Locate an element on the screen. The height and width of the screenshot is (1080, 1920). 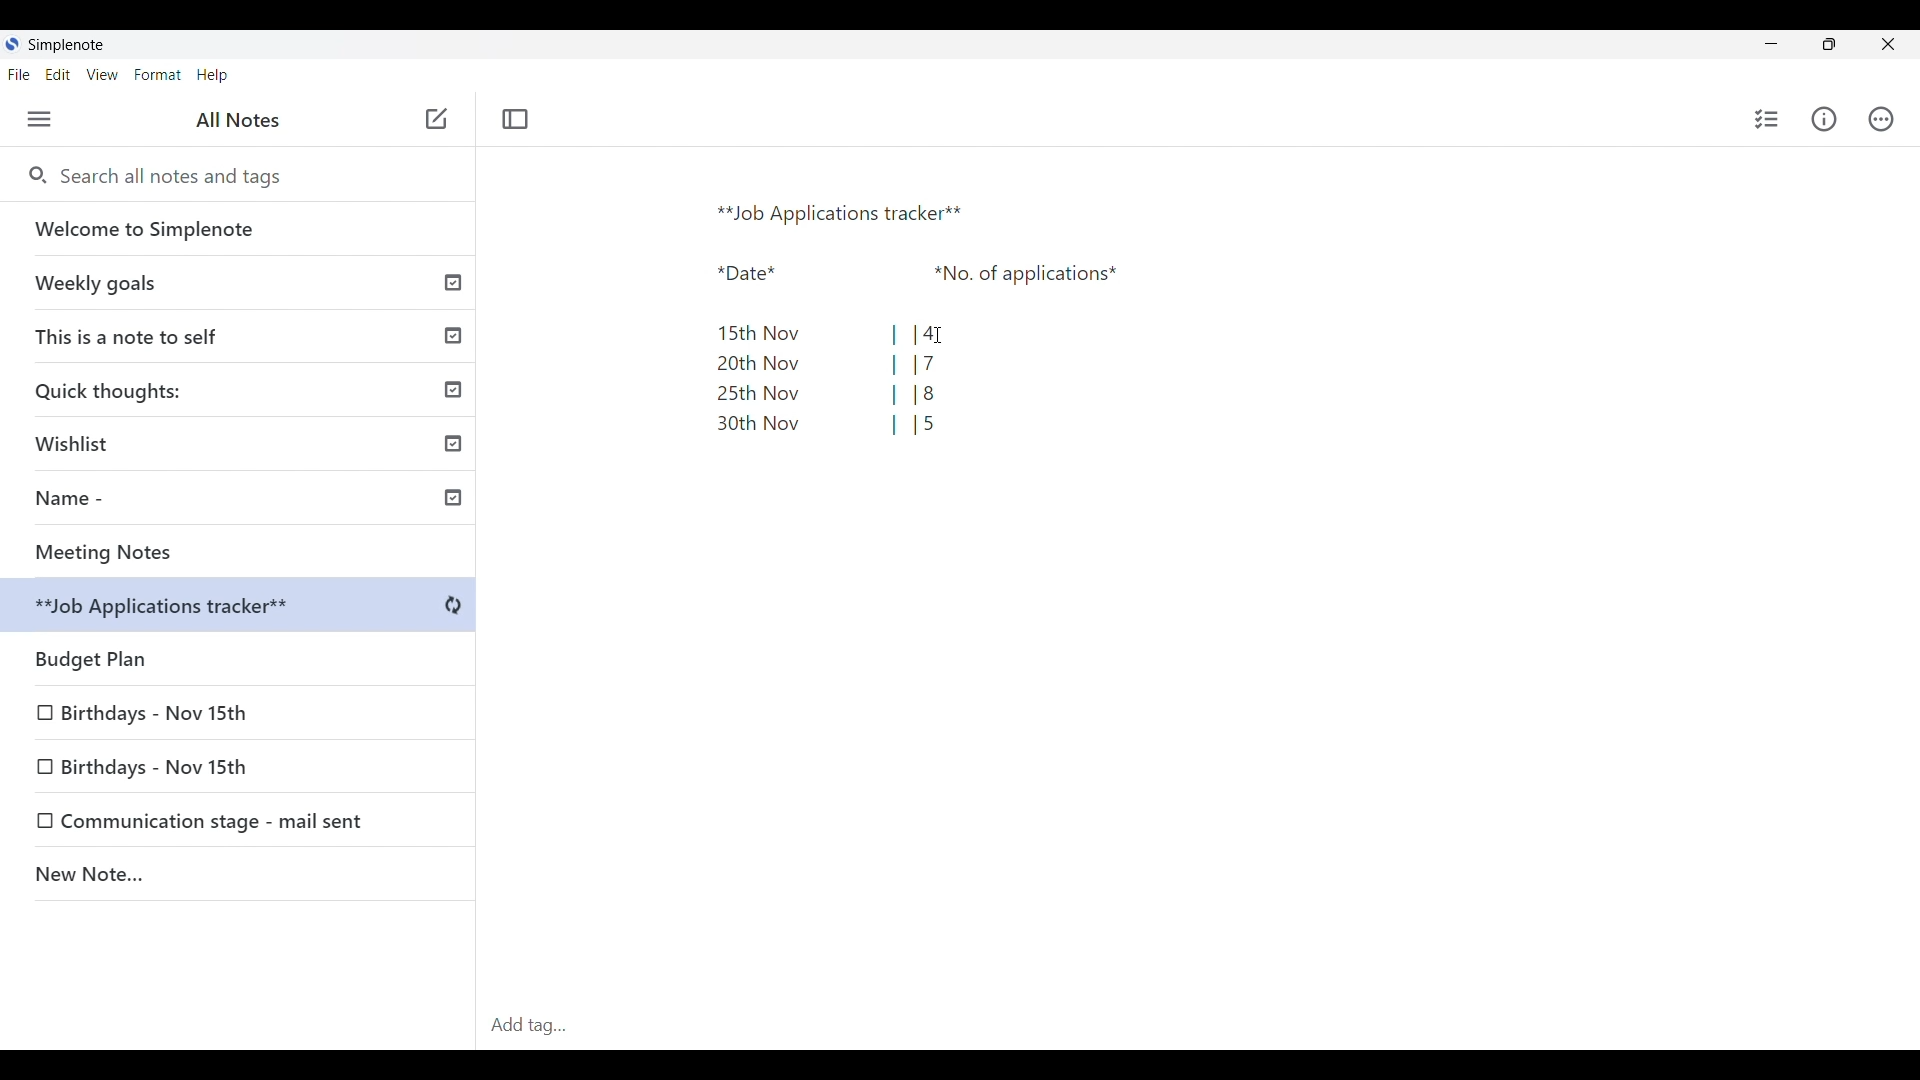
This is a note to self is located at coordinates (241, 335).